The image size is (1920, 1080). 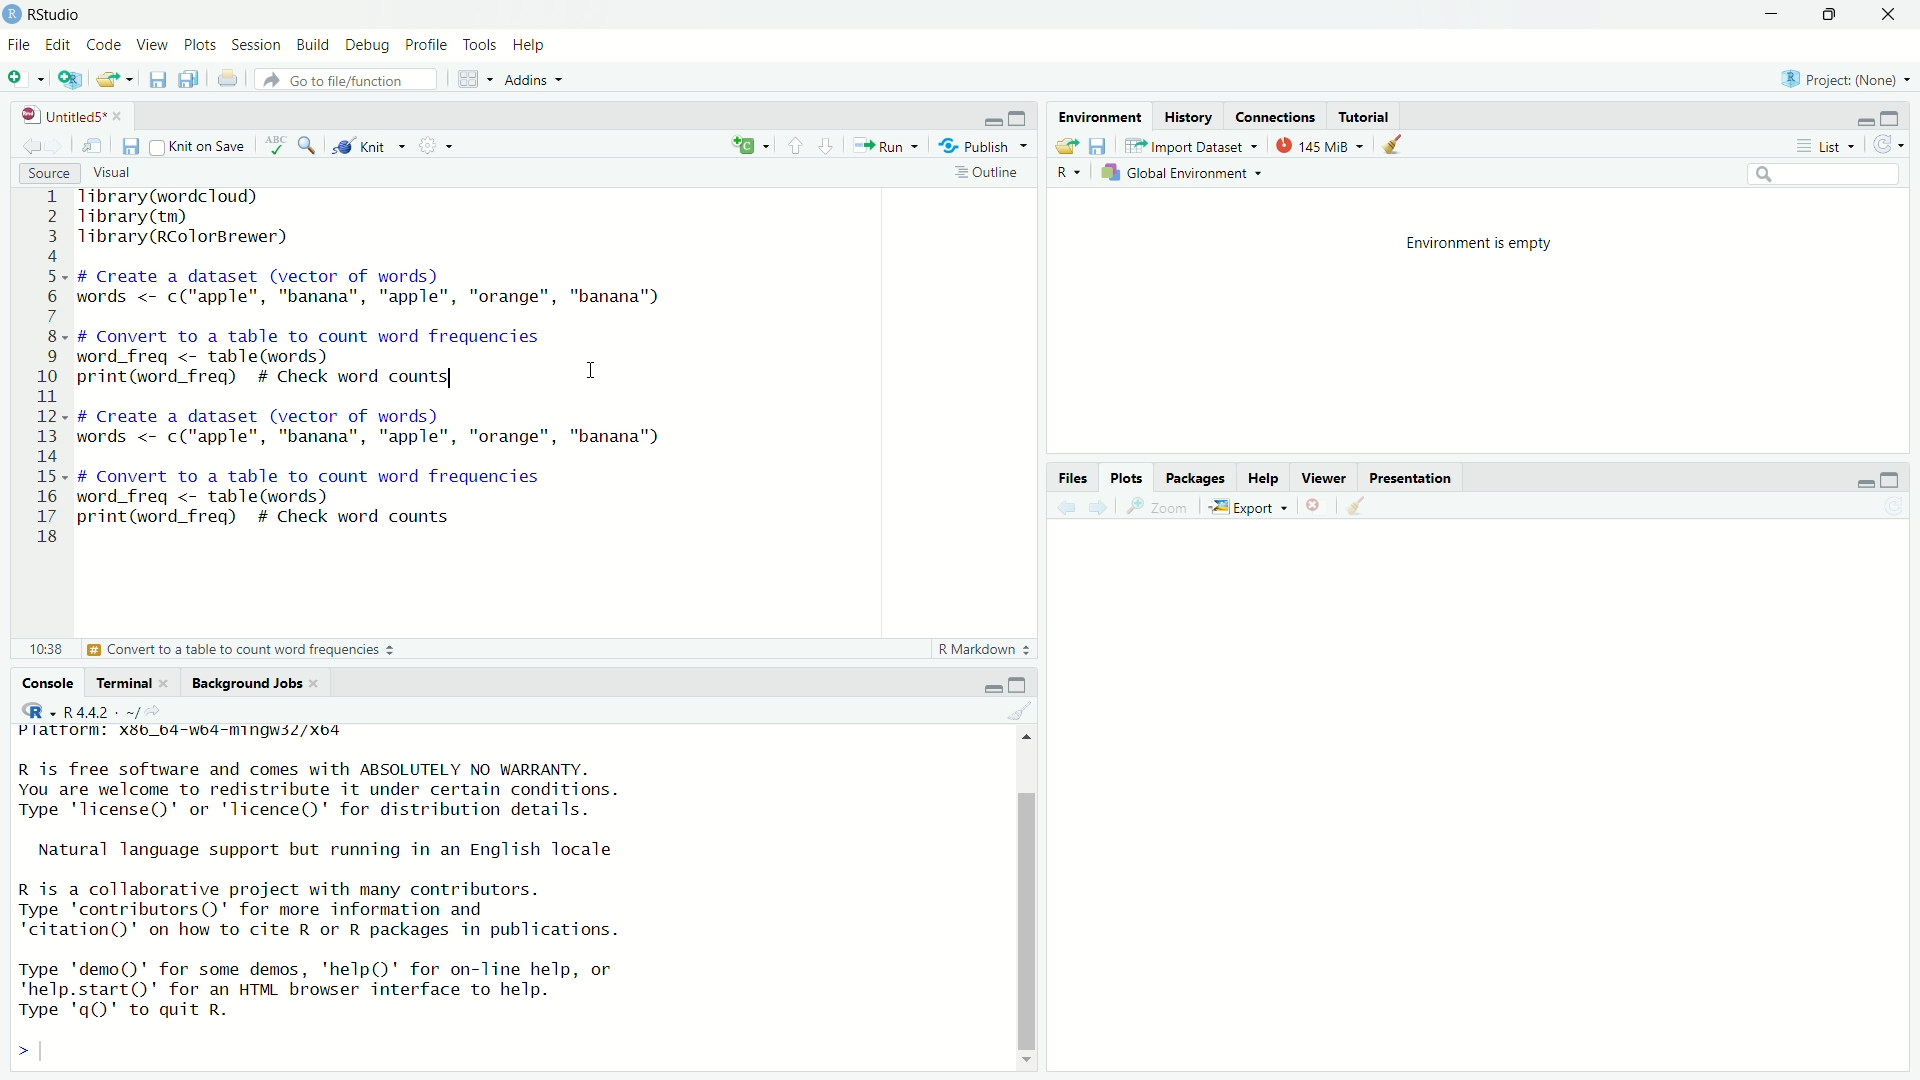 What do you see at coordinates (374, 361) in the screenshot?
I see `1ibrary(wordcioud)> Tibrary(tm)3 Tlibrary(RColorBrewer)45- # Create a dataset (vector of words)5 words <- c("apple", "banana", "apple", "orange", "banana")F8. # Convert to a table to count word frequencies) word_freq <- table(words)) print(word_freq) # Check word counts IL2- # Create a dataset (vector of words)3 words <- c("apple", "banana", "apple", "orange", "banana")45« # Convert to a table to count word frequencies5 word_freq <- table(words)7 print(word_freq) # Check word counts.` at bounding box center [374, 361].